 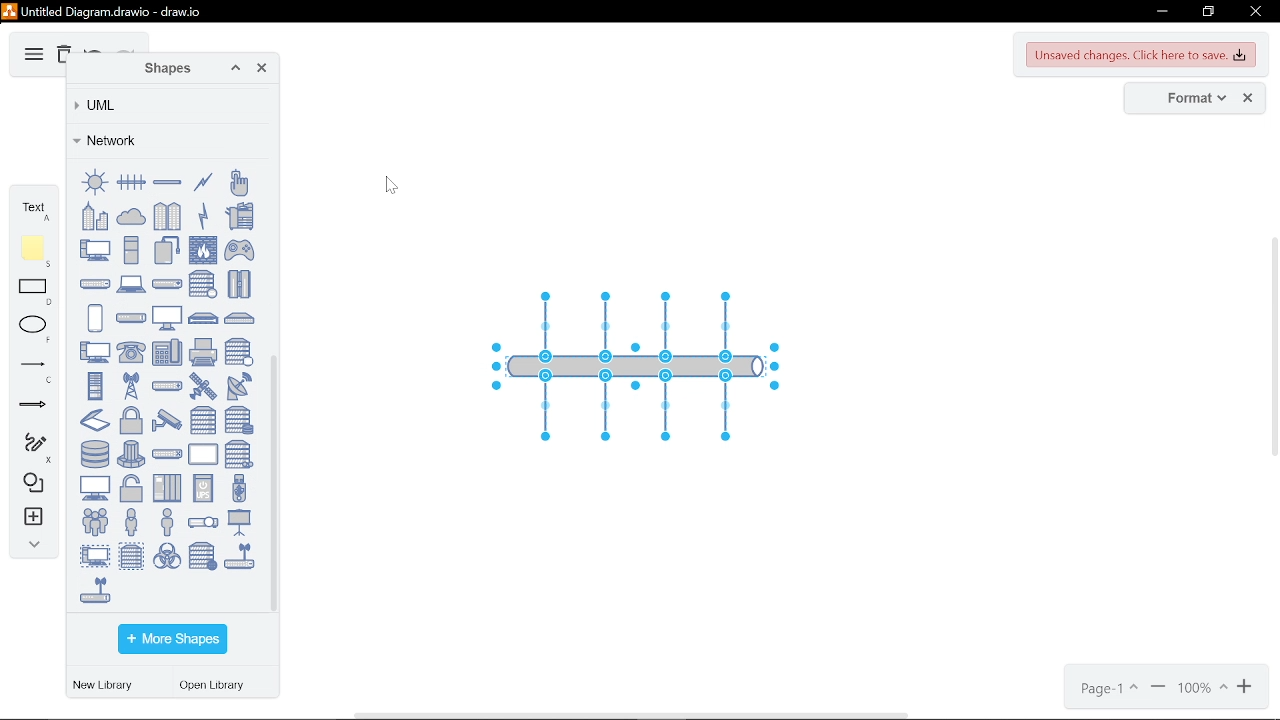 I want to click on virtual PC, so click(x=95, y=555).